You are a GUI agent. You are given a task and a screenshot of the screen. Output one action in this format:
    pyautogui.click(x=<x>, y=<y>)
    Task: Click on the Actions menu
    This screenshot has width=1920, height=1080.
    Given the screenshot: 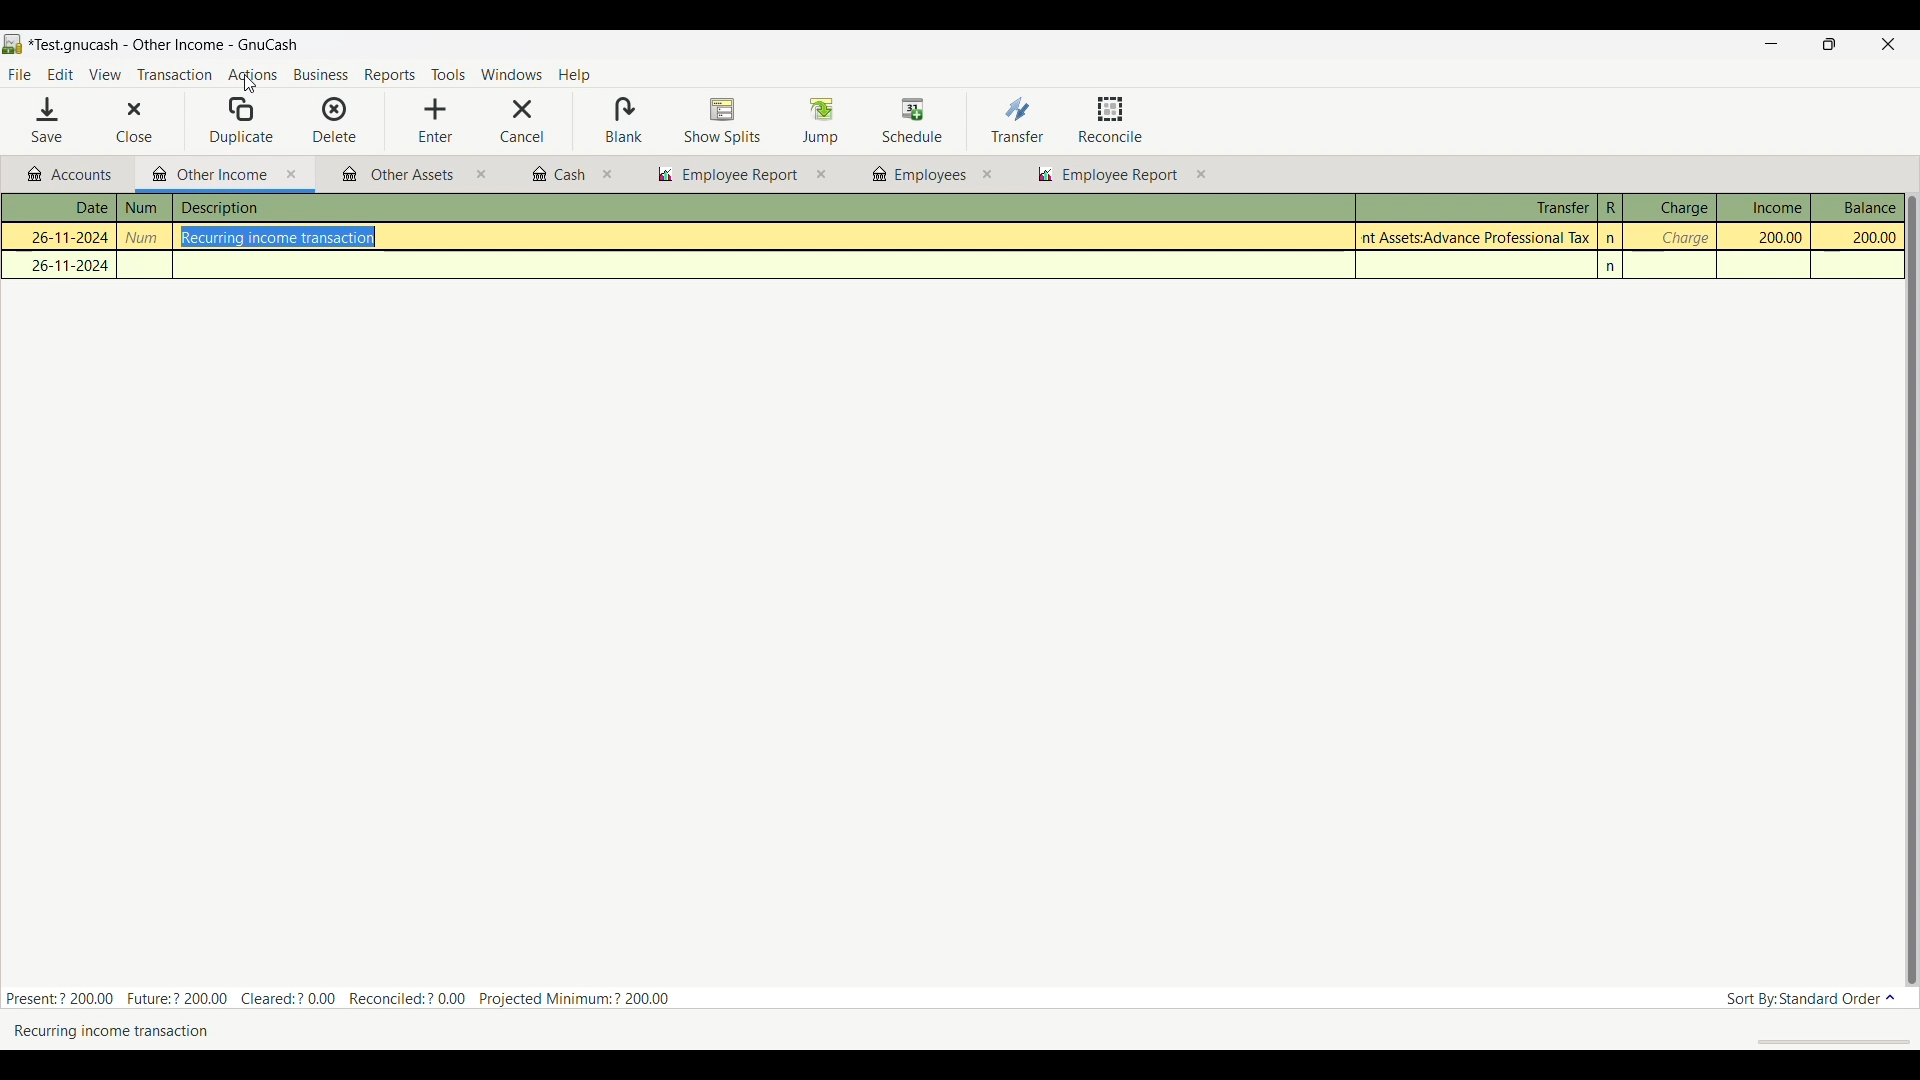 What is the action you would take?
    pyautogui.click(x=252, y=77)
    